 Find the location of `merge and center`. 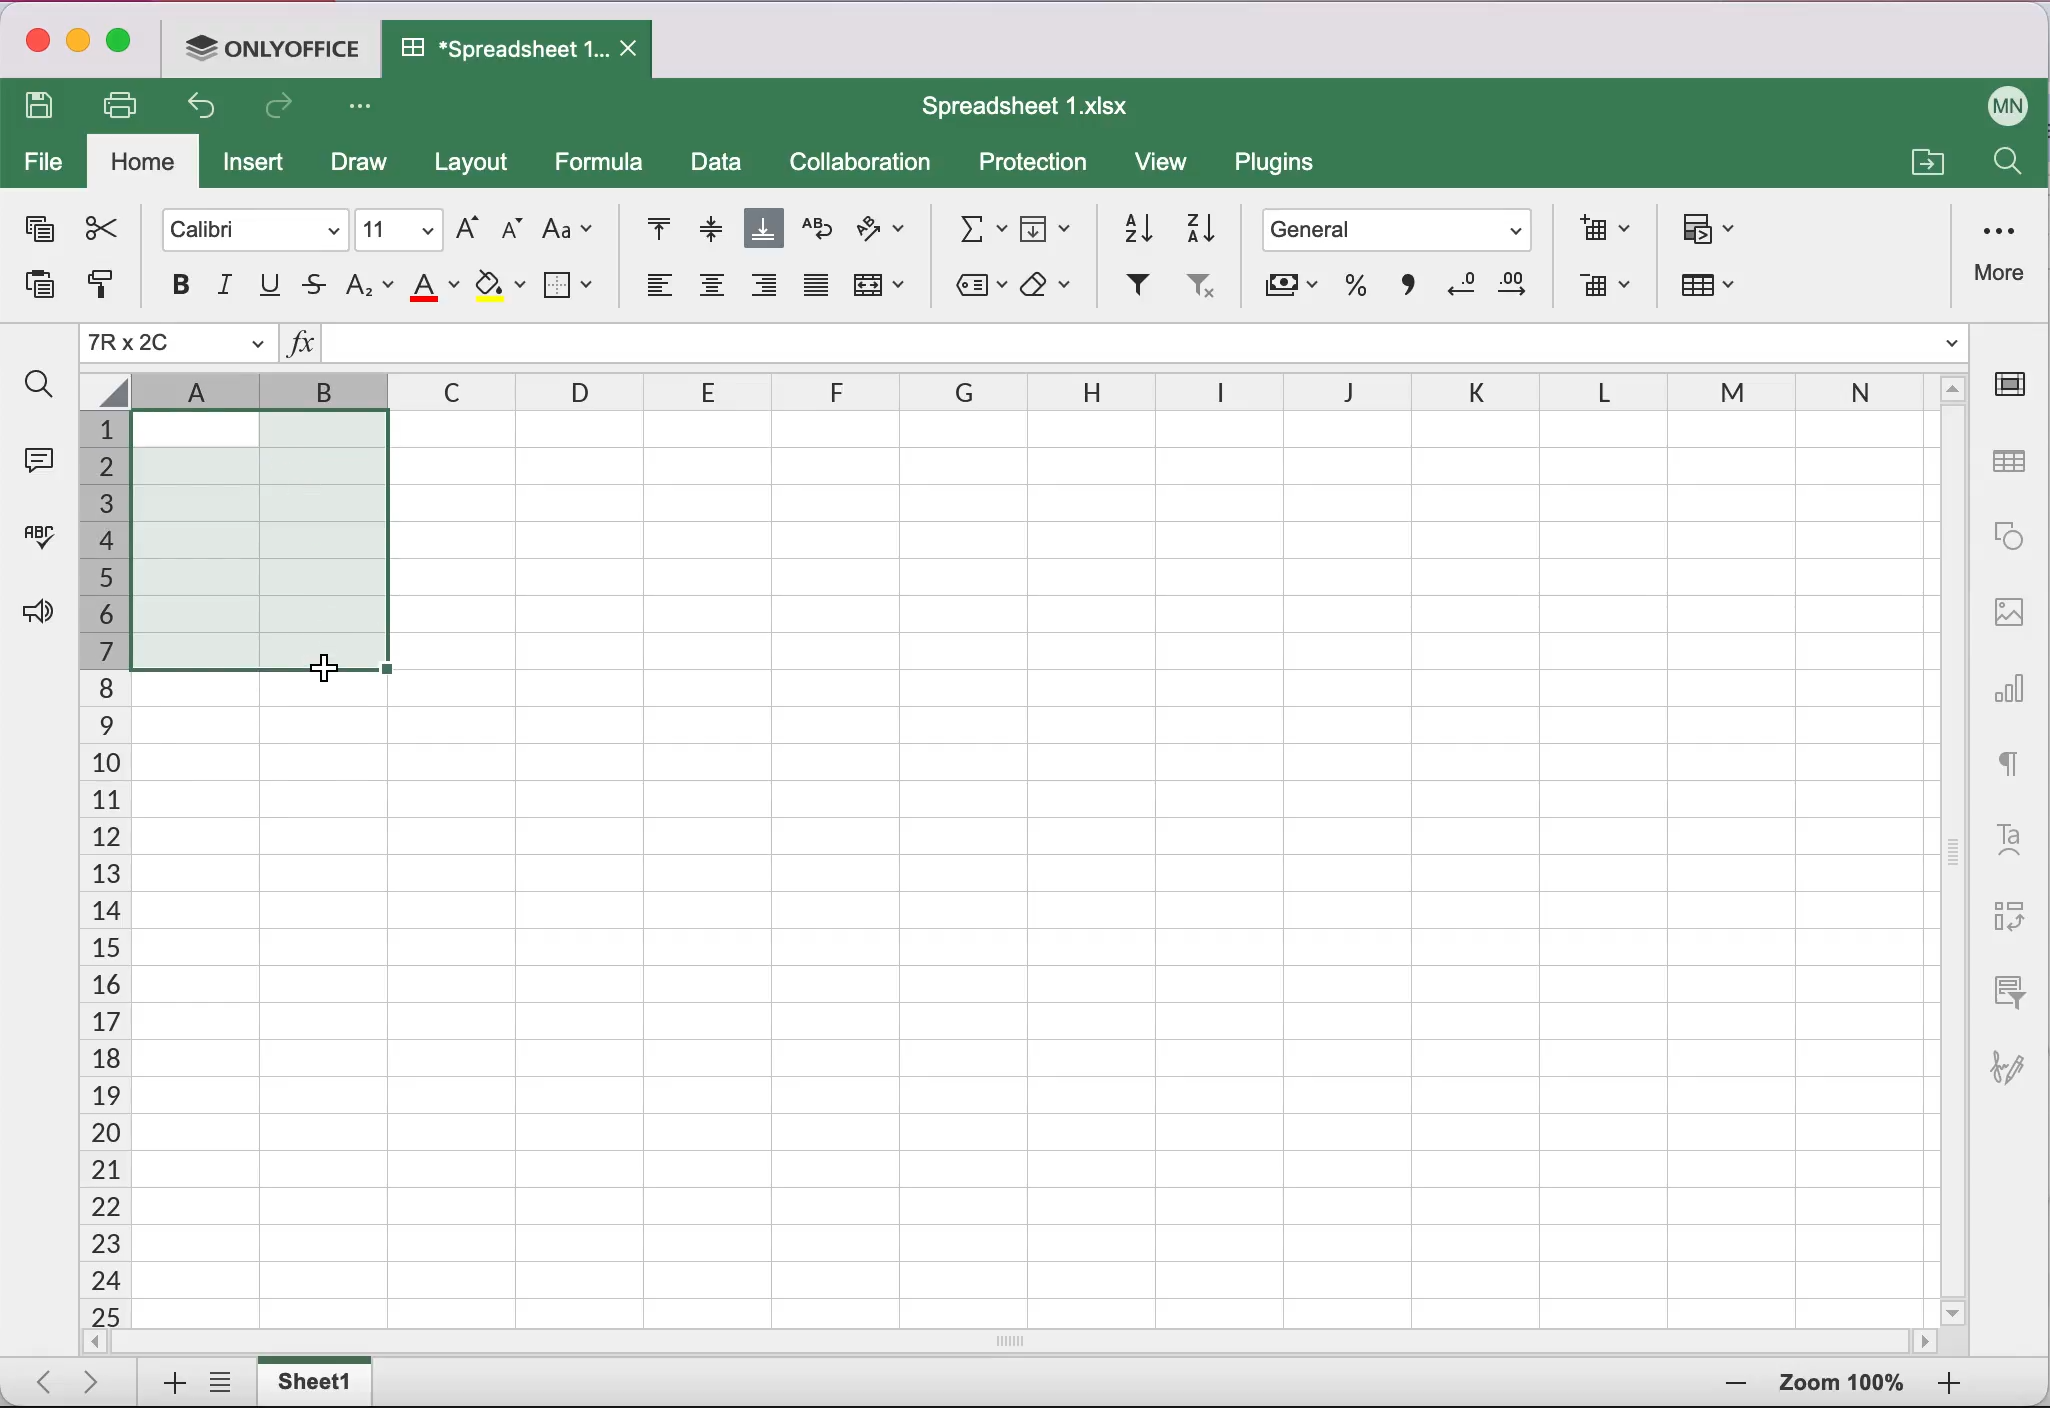

merge and center is located at coordinates (883, 291).